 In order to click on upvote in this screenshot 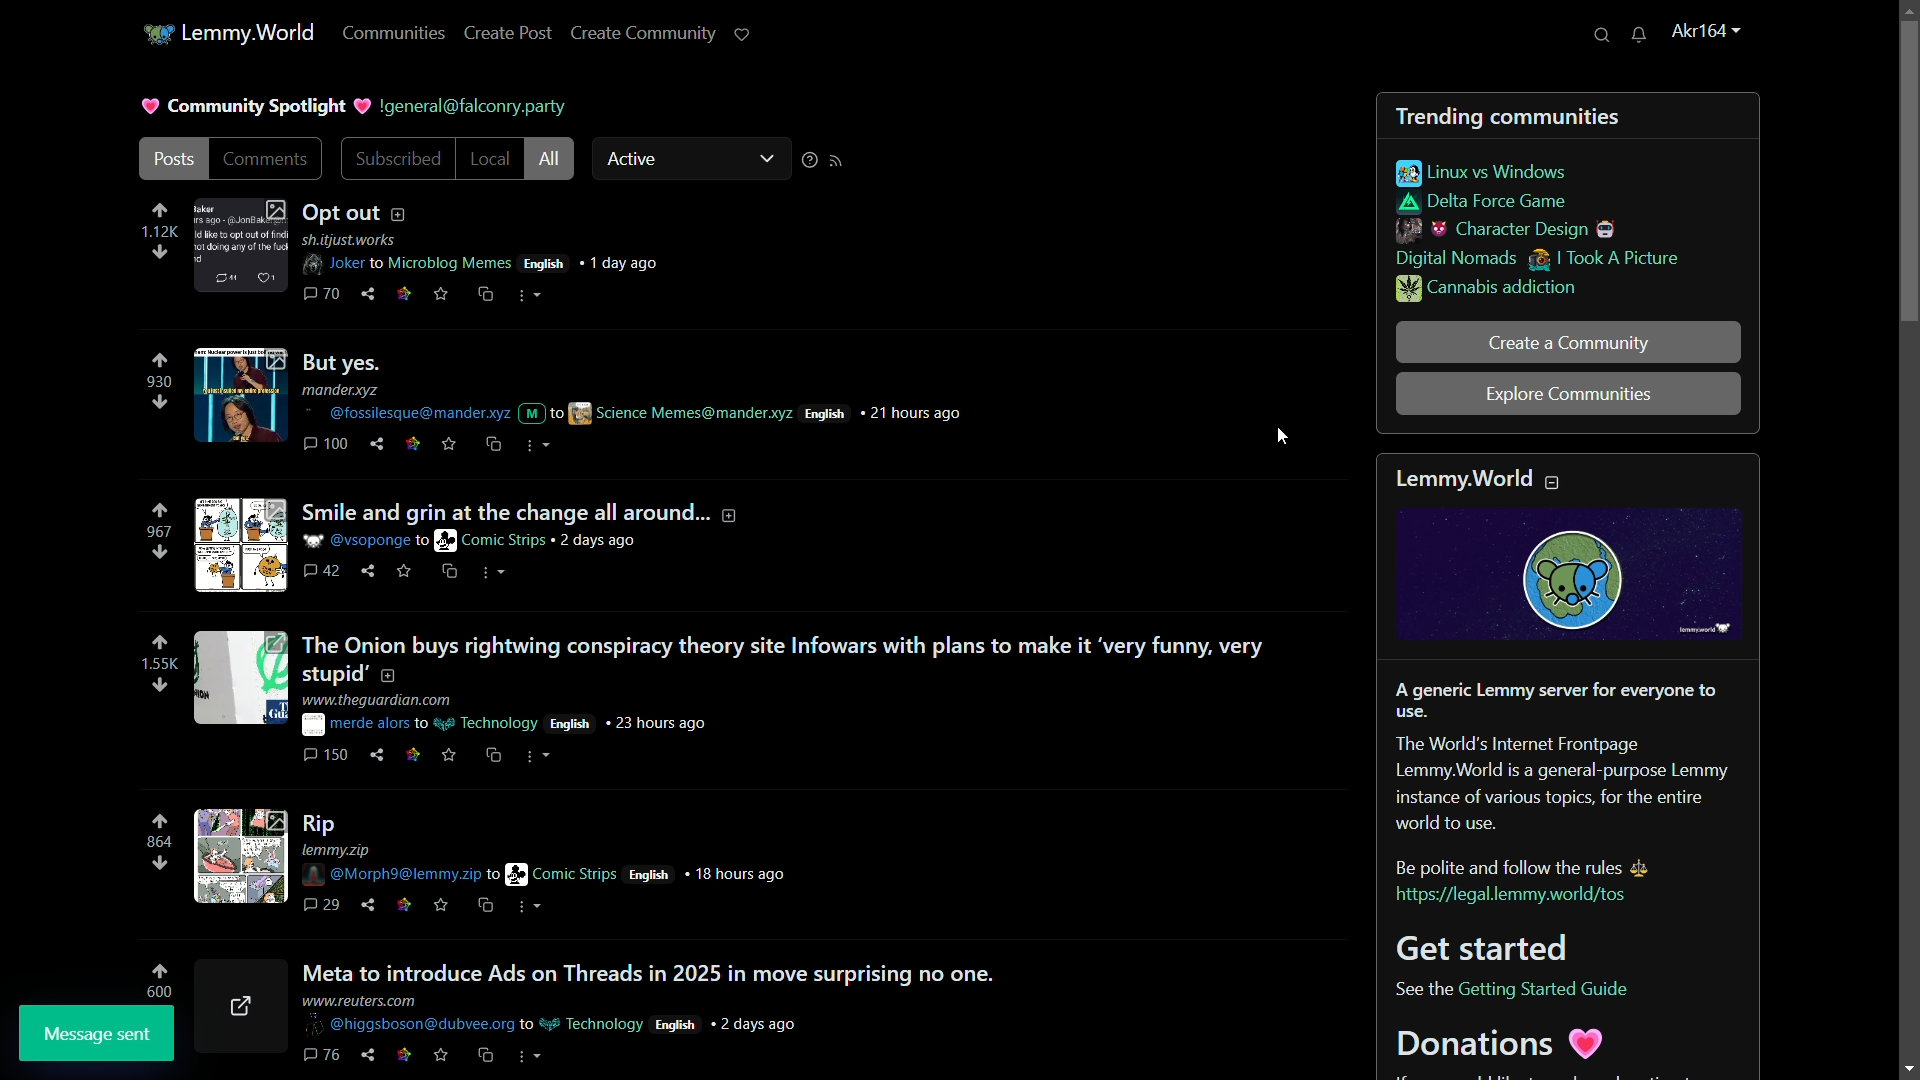, I will do `click(159, 637)`.